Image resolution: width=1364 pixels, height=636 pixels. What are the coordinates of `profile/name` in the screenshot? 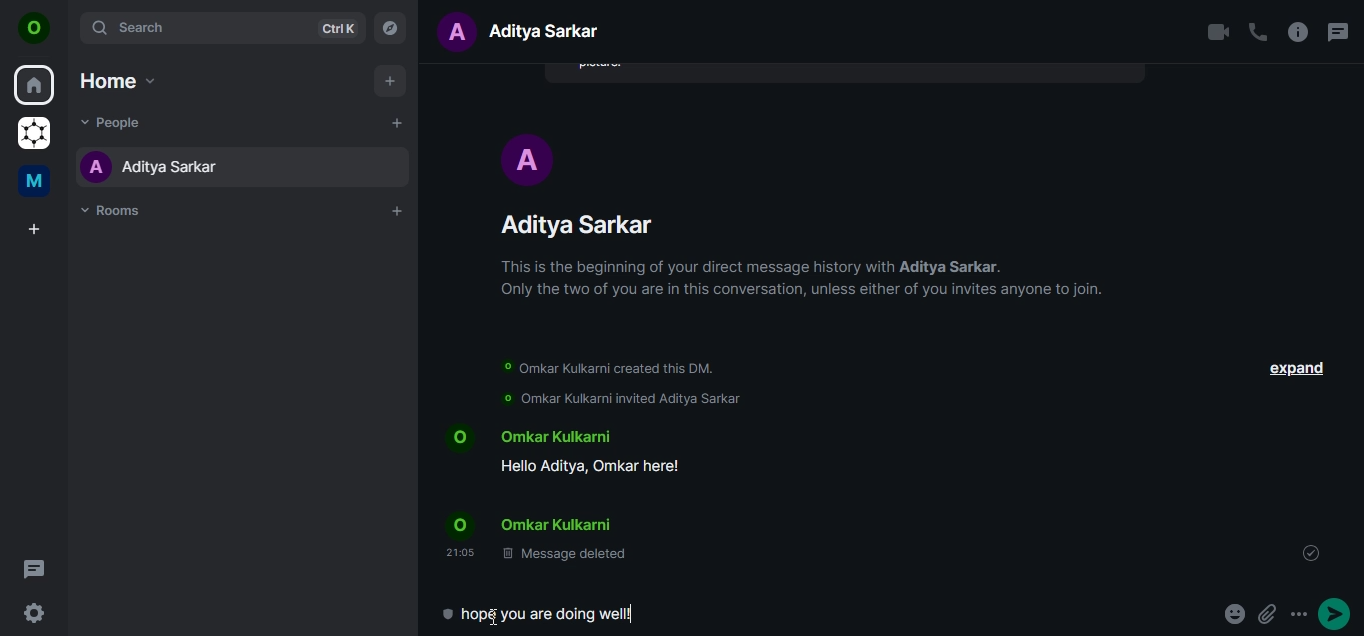 It's located at (790, 215).